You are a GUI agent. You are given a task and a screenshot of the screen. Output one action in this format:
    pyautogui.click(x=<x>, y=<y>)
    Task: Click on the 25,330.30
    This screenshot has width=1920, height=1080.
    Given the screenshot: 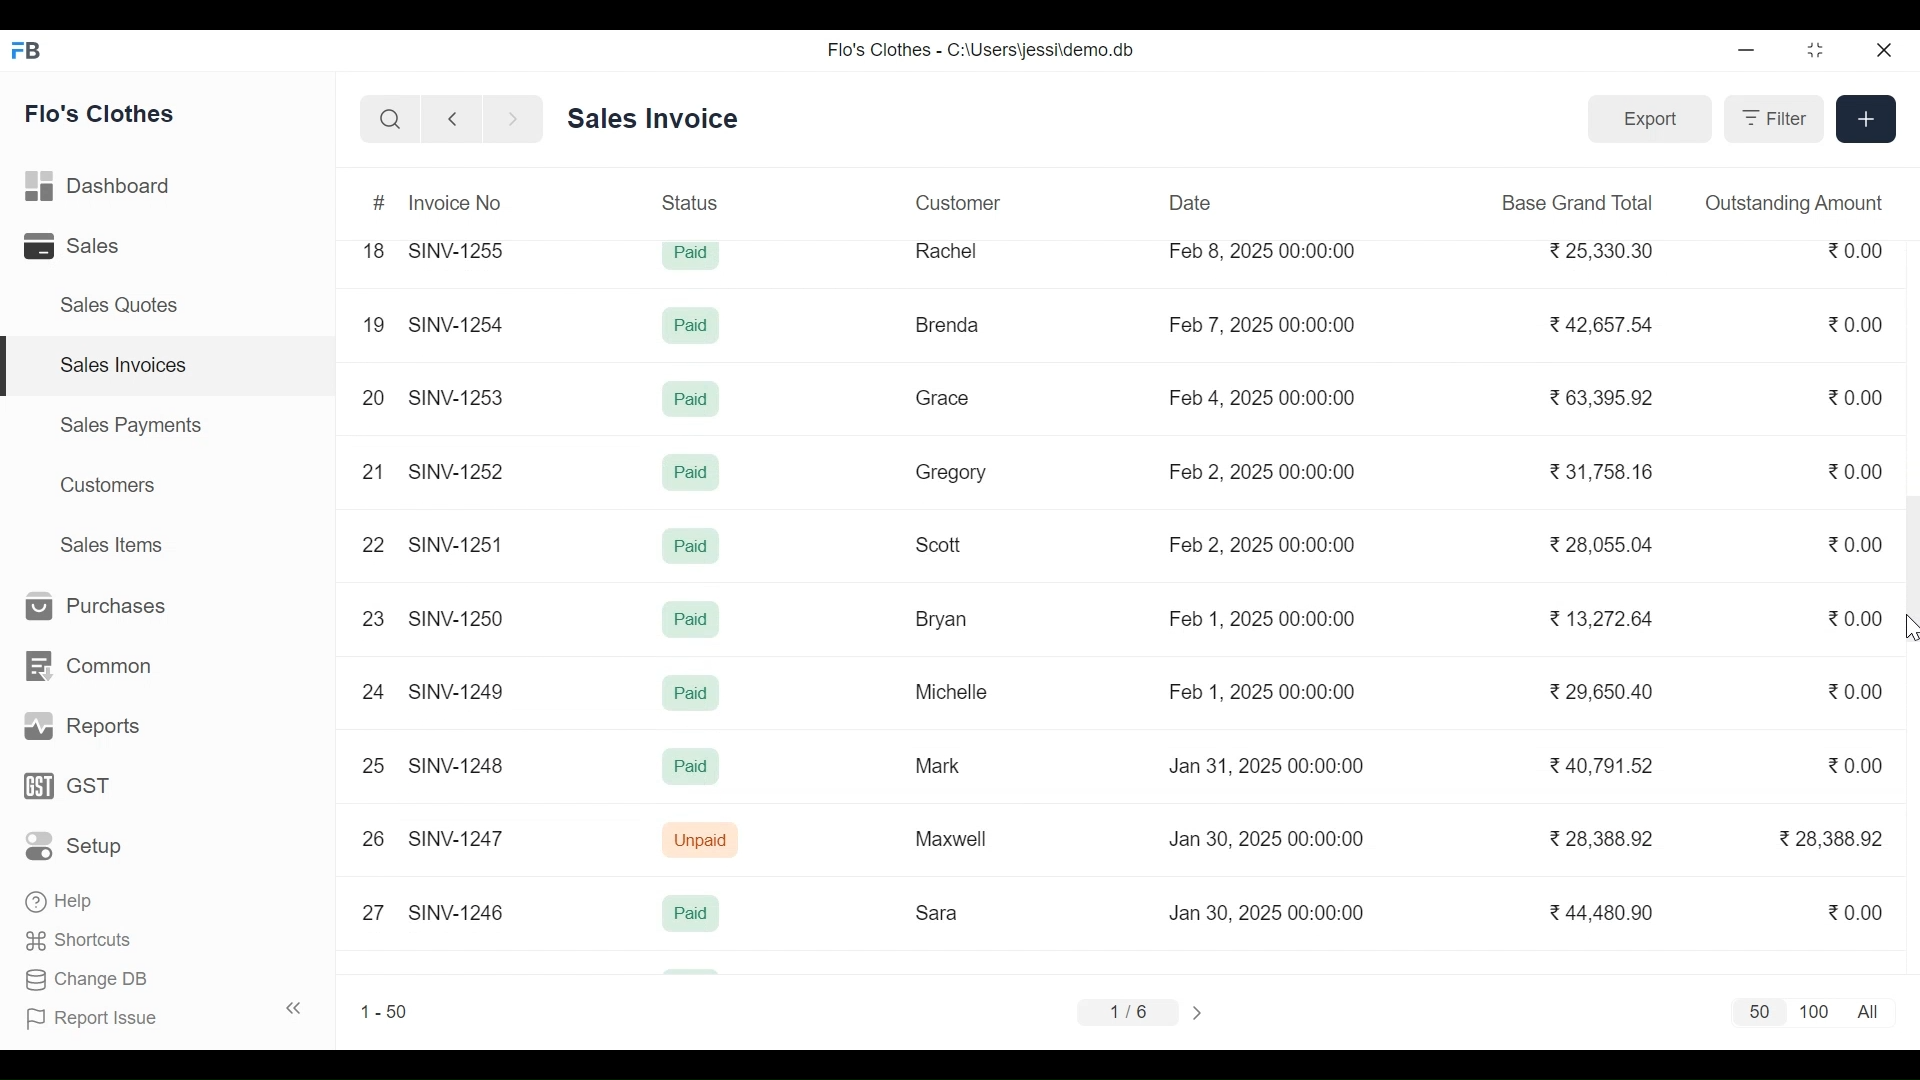 What is the action you would take?
    pyautogui.click(x=1605, y=250)
    